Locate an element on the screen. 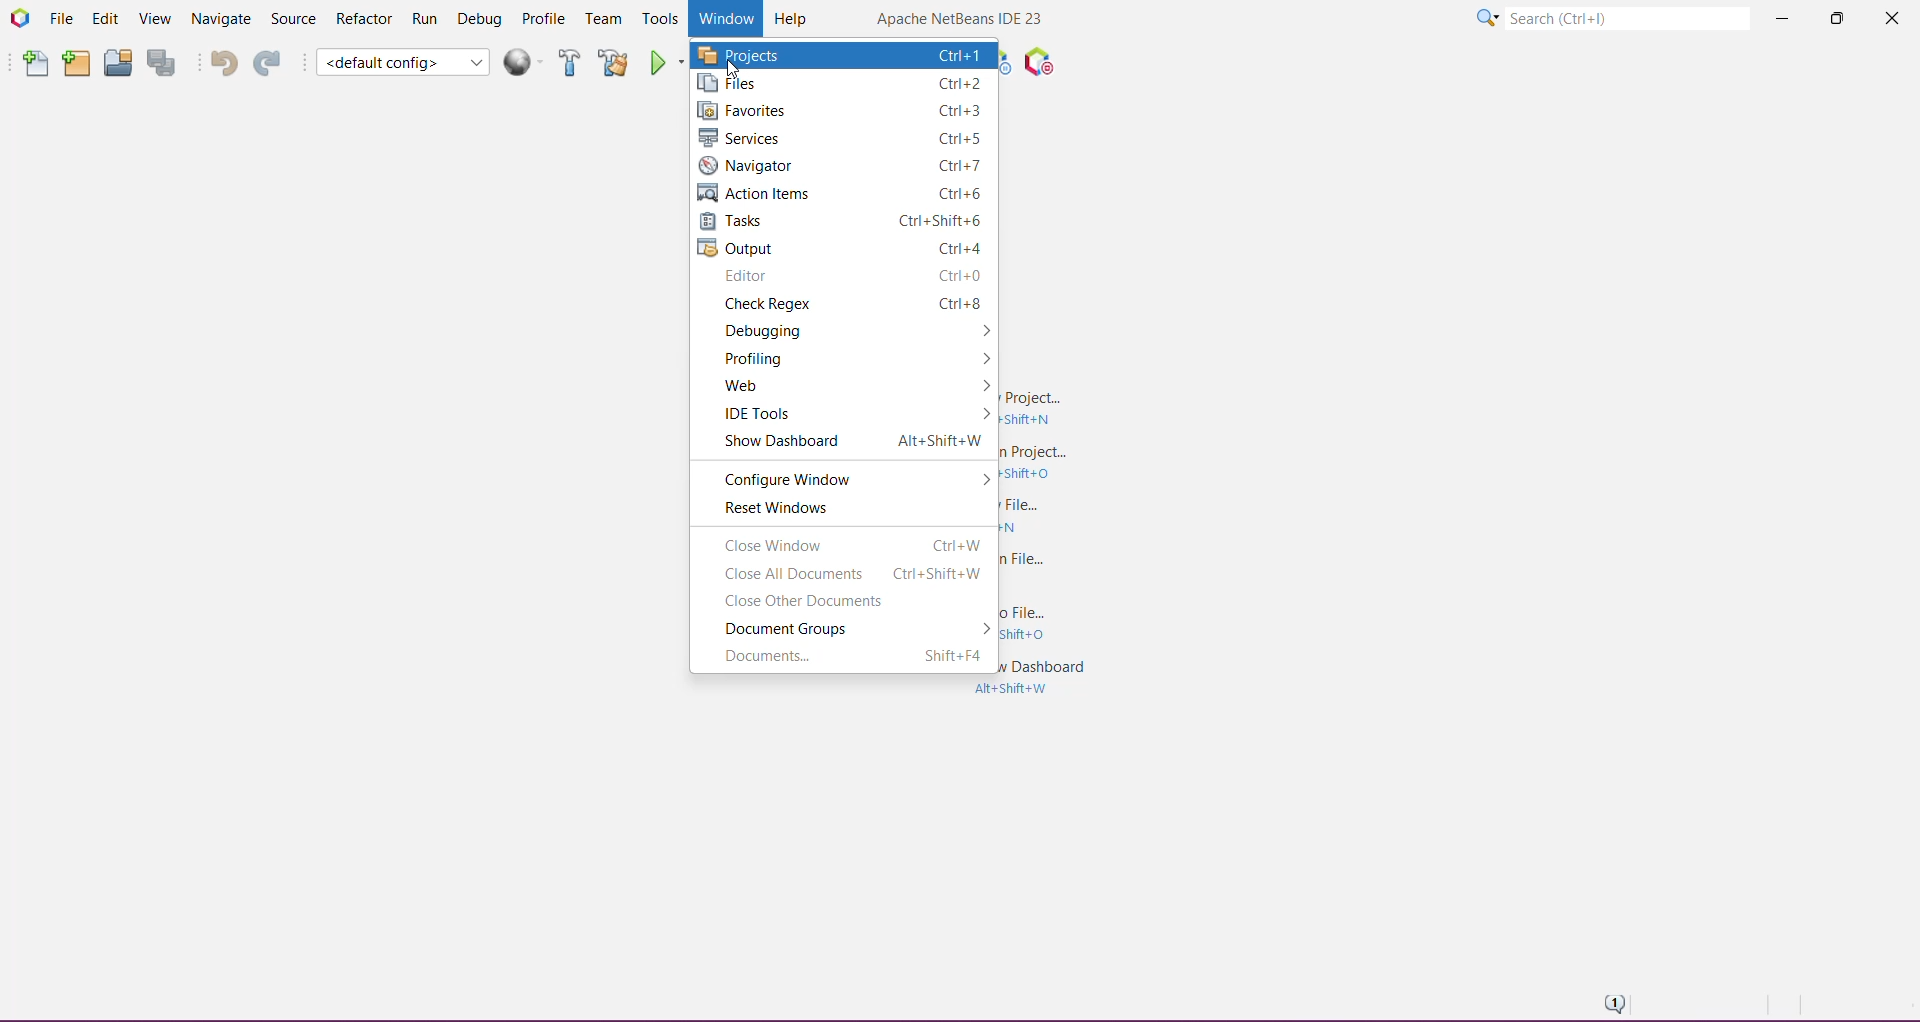  Set Project Configuration is located at coordinates (402, 62).